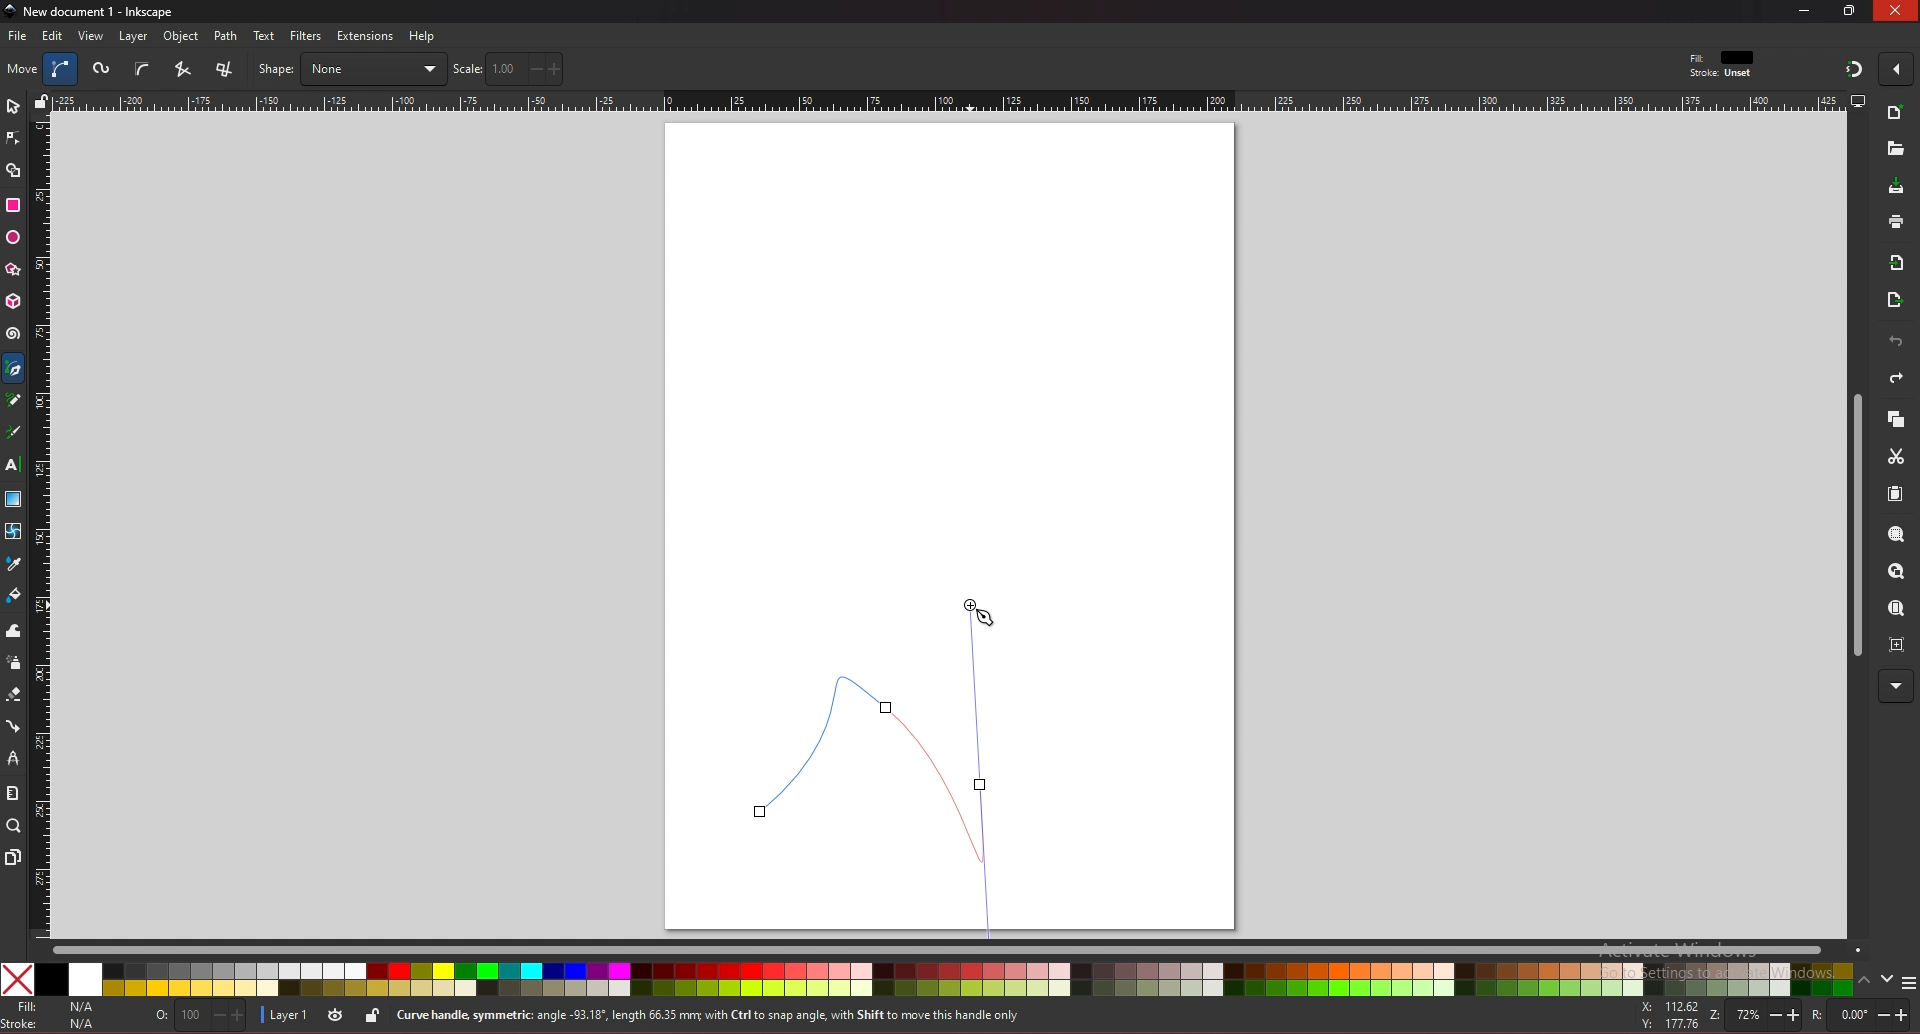 This screenshot has height=1034, width=1920. I want to click on text, so click(264, 36).